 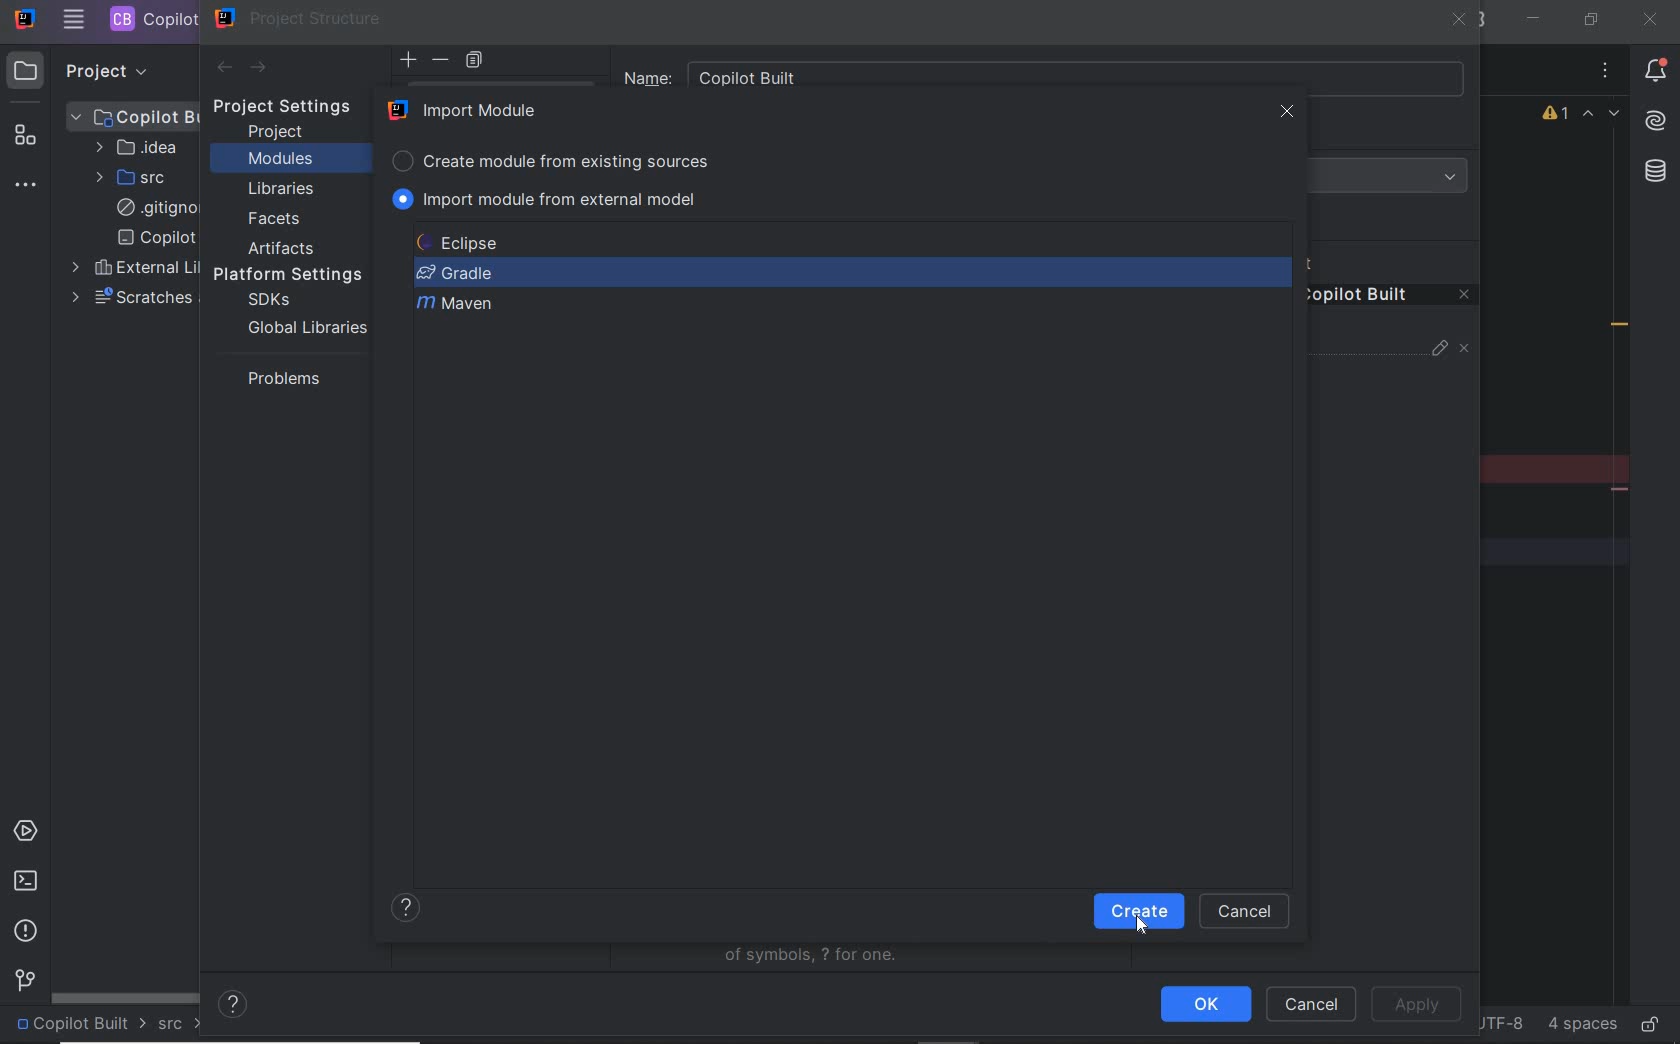 I want to click on next, so click(x=1139, y=910).